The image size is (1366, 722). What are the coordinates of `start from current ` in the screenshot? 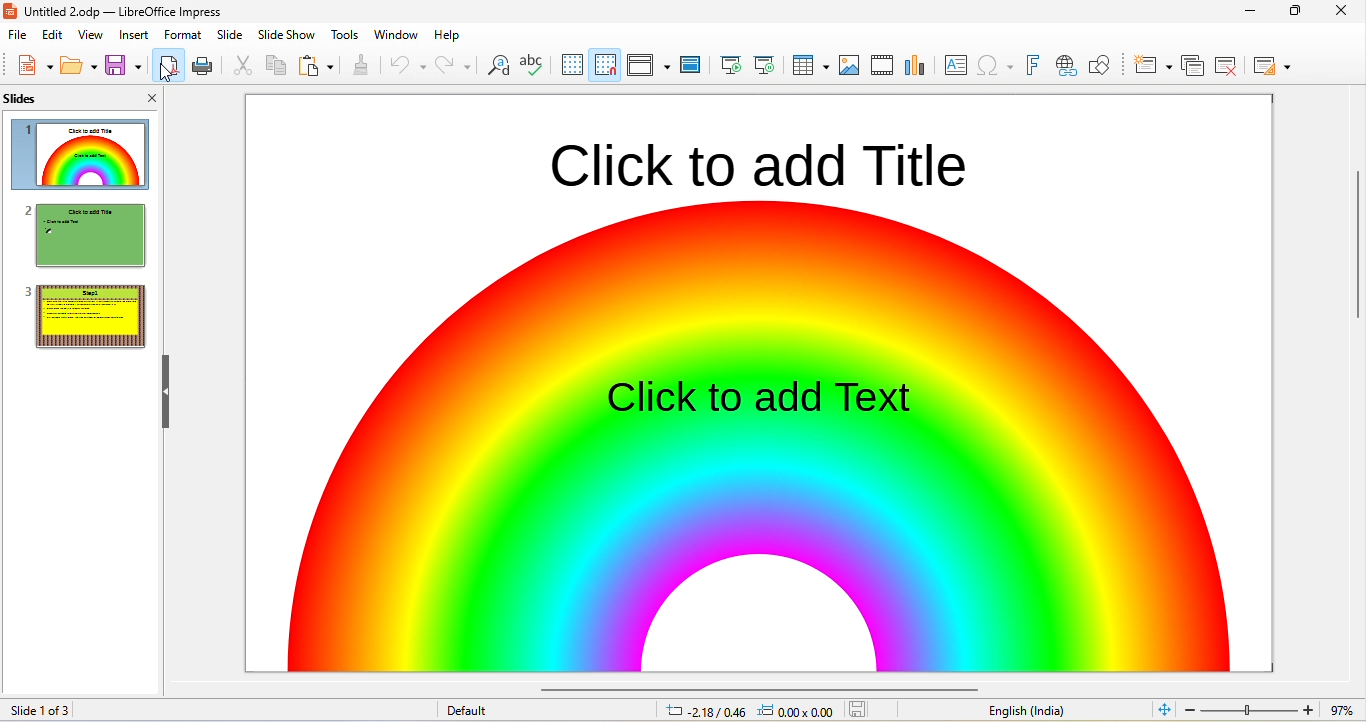 It's located at (763, 65).